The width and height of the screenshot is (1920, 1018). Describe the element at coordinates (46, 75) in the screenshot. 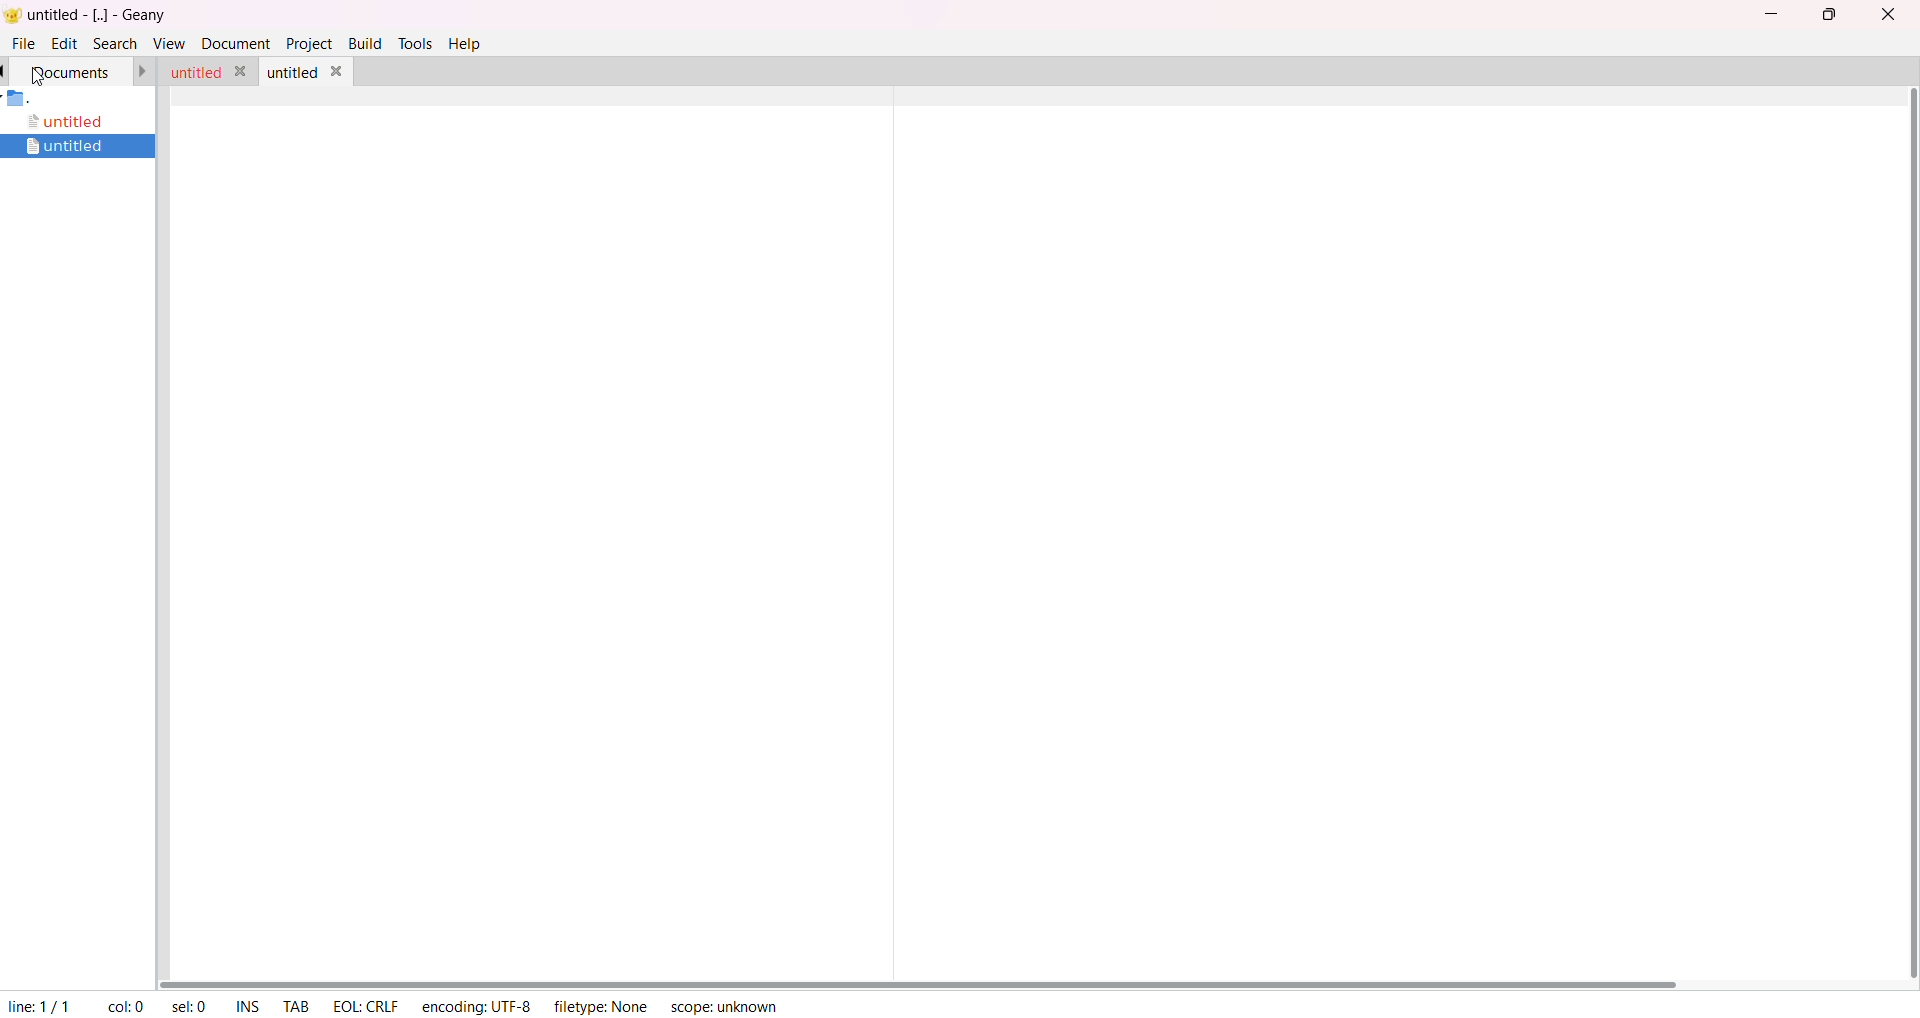

I see `cursor` at that location.